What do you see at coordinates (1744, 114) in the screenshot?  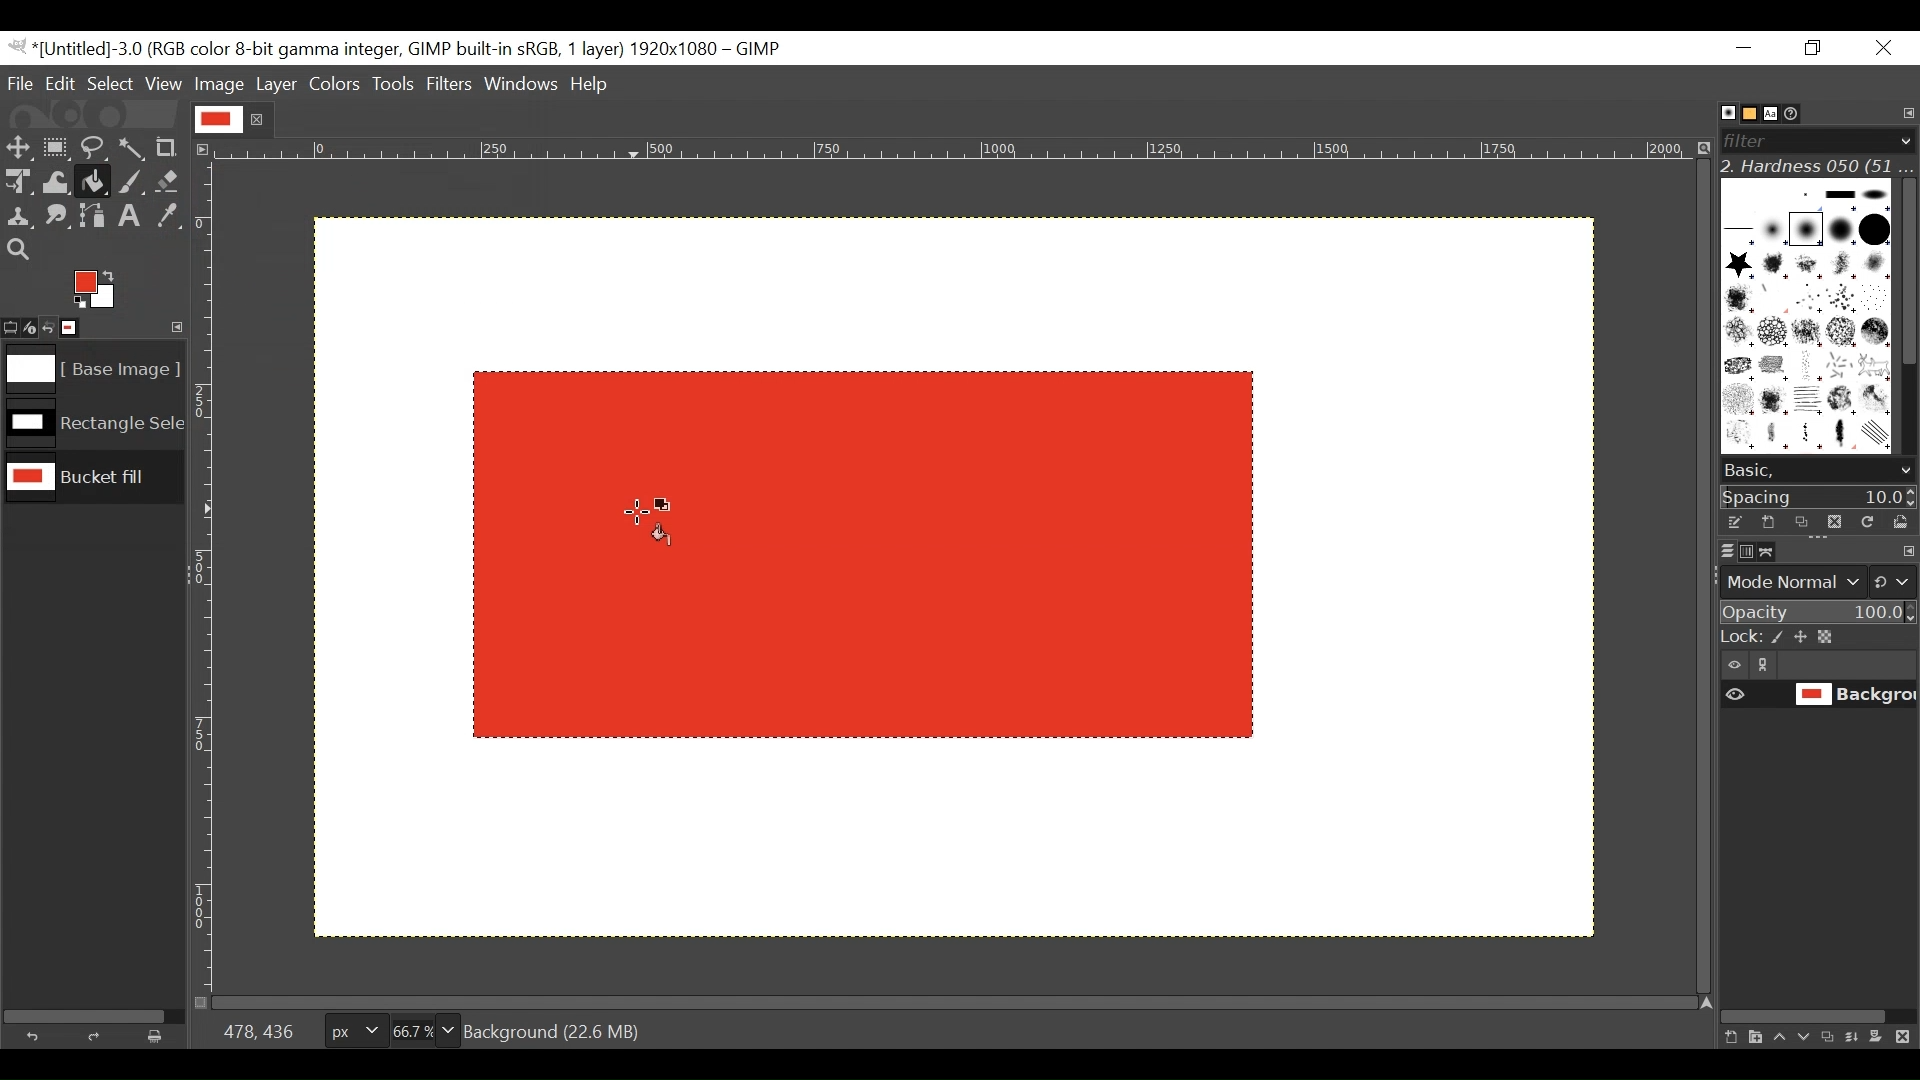 I see `Basic` at bounding box center [1744, 114].